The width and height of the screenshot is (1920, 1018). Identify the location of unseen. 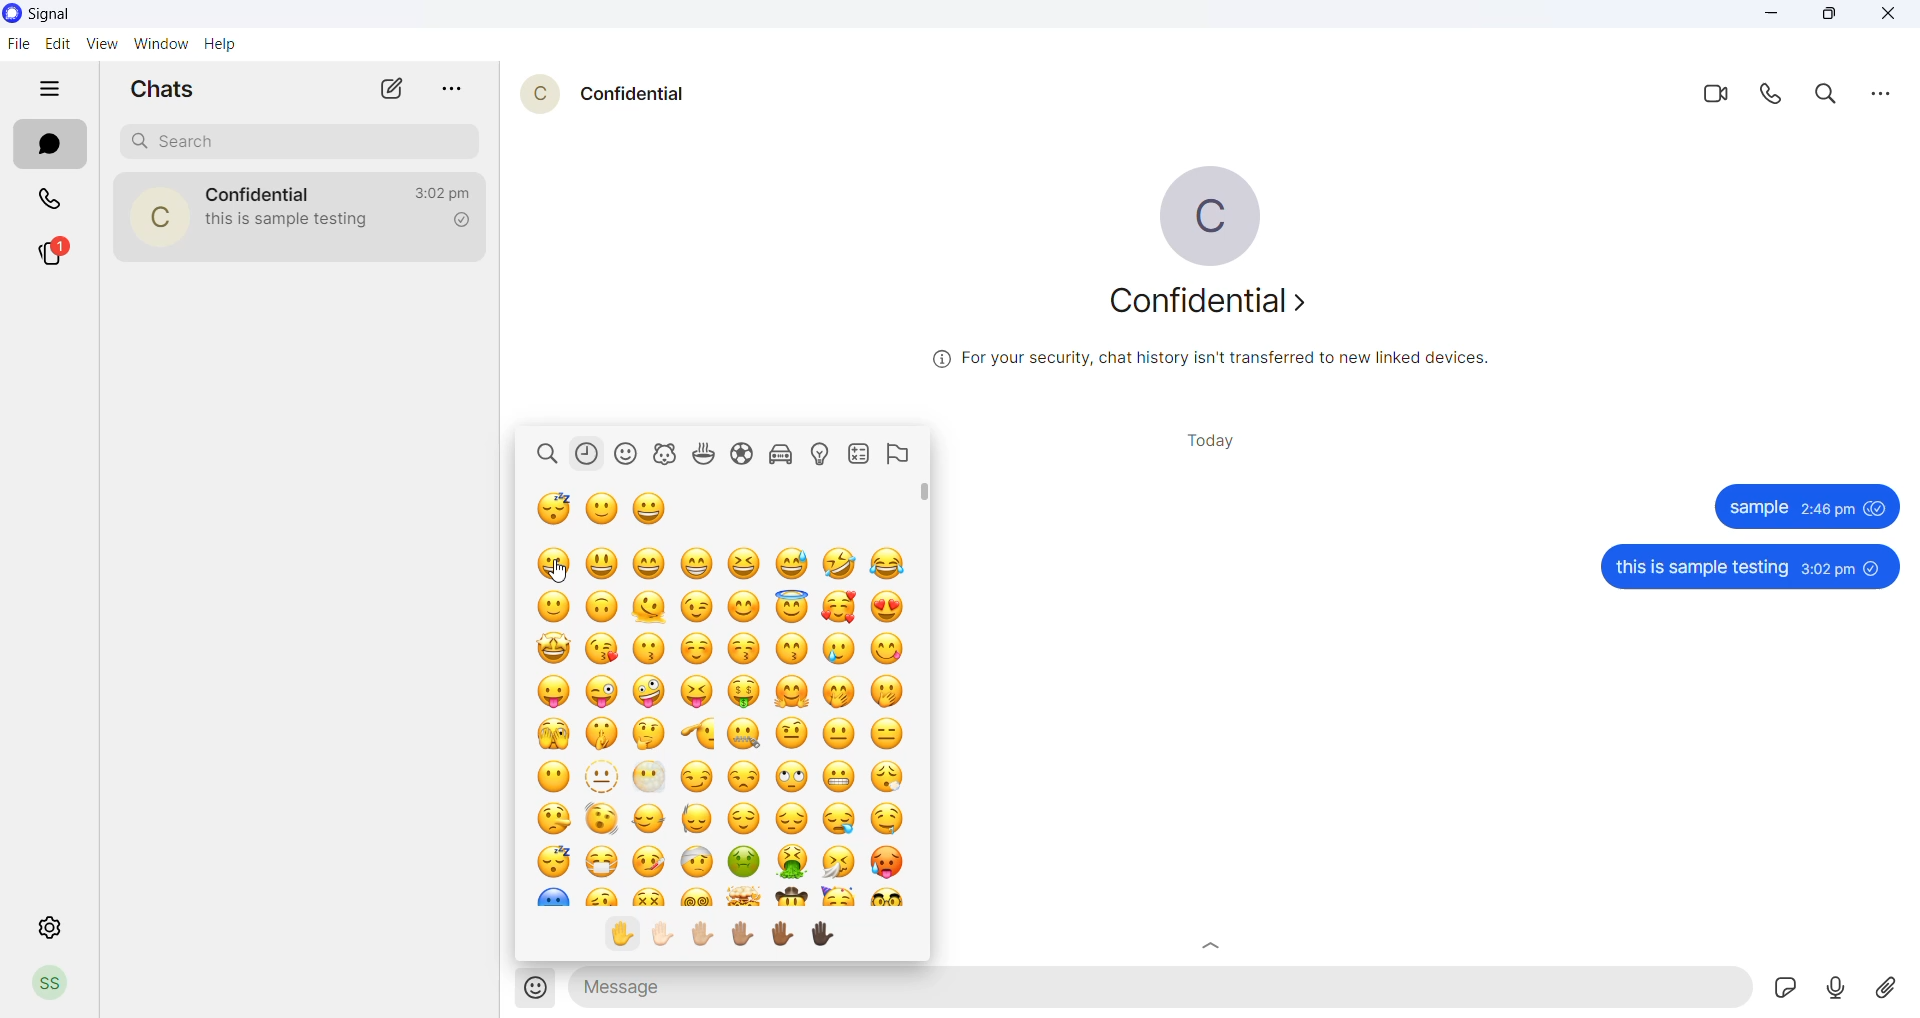
(1875, 567).